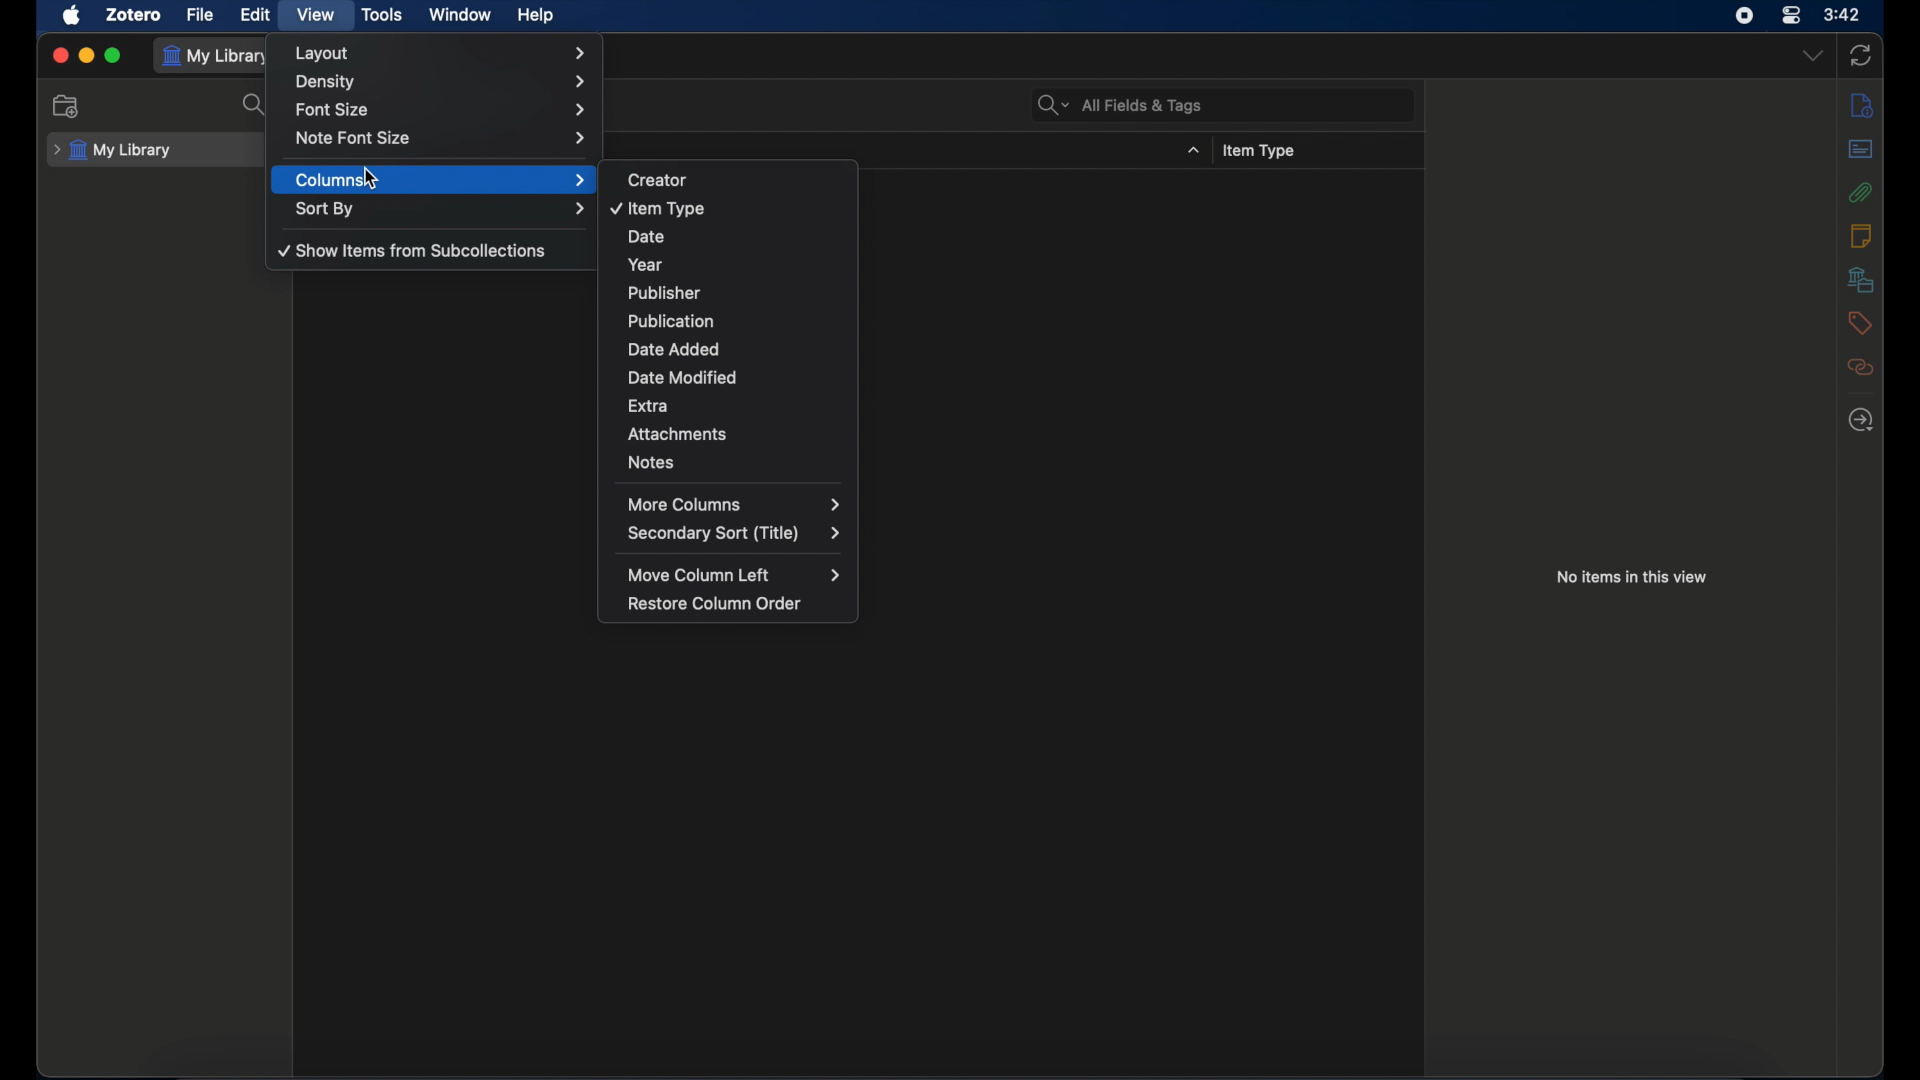 The width and height of the screenshot is (1920, 1080). Describe the element at coordinates (535, 16) in the screenshot. I see `help` at that location.